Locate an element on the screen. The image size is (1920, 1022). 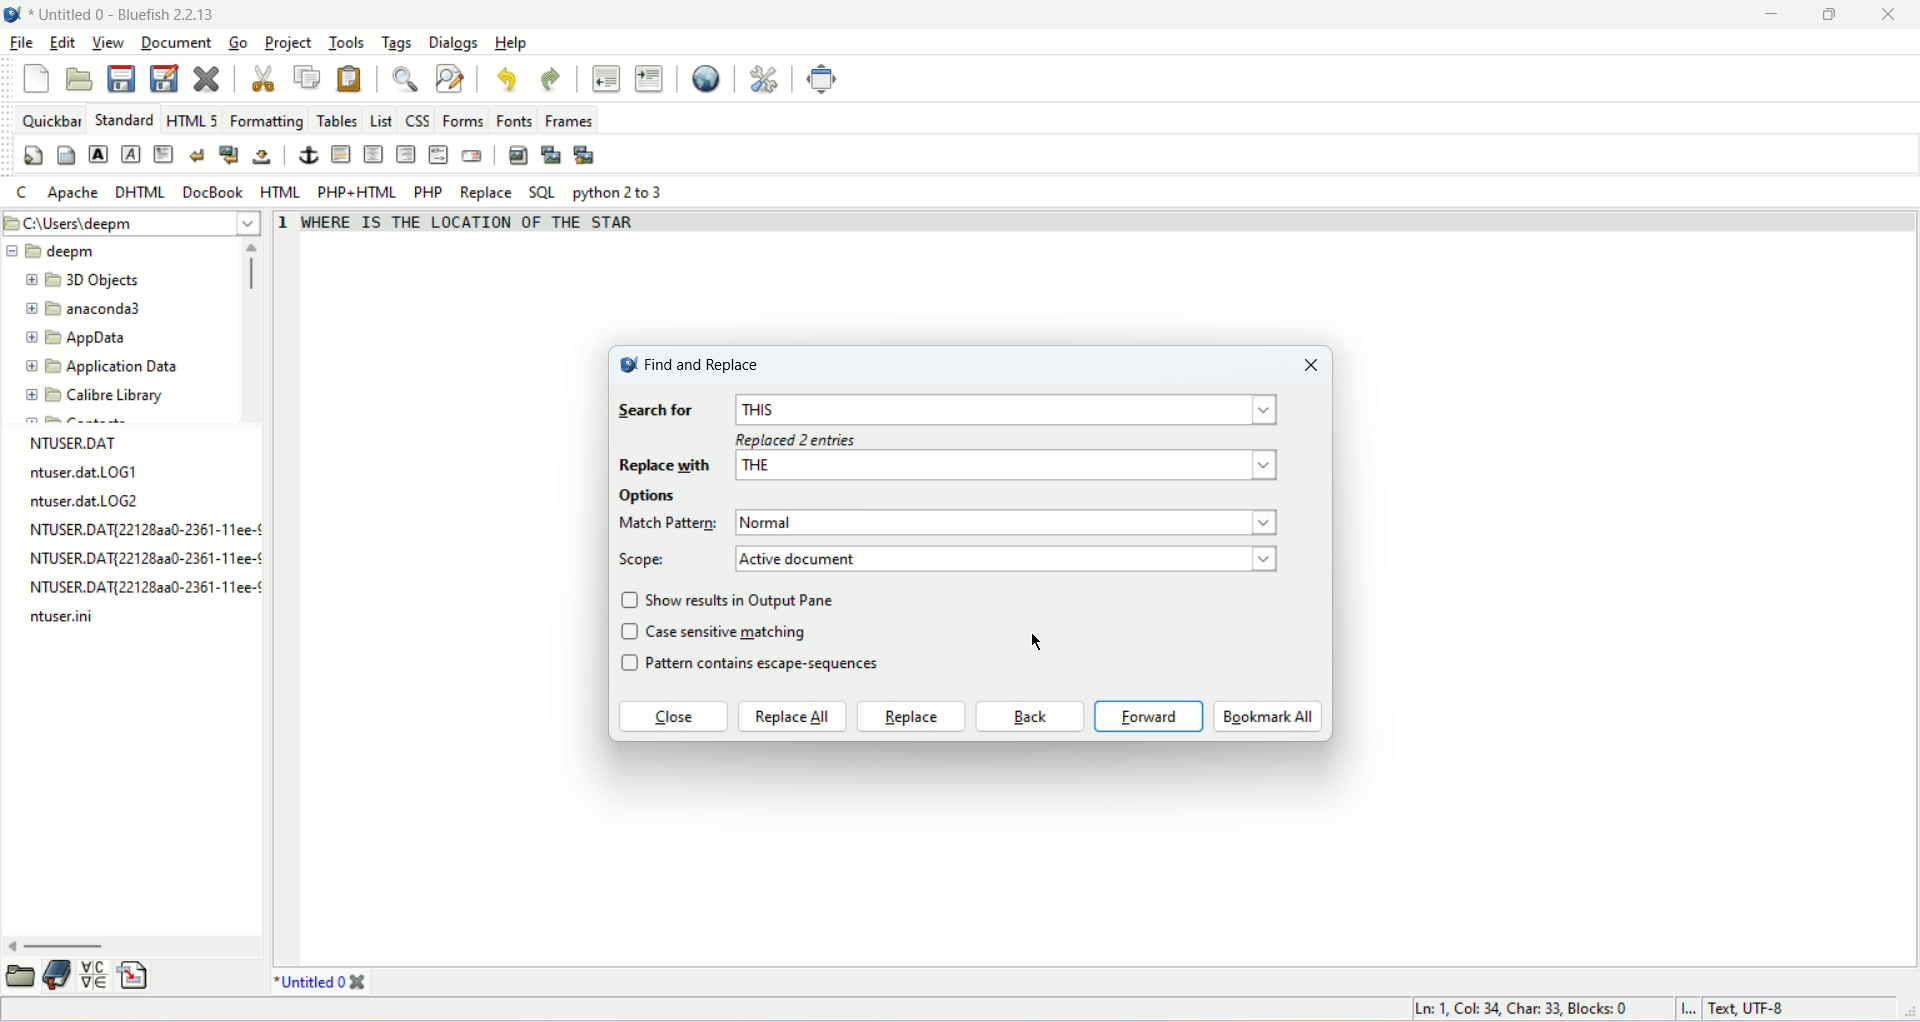
ntuser.data LOG2 is located at coordinates (87, 501).